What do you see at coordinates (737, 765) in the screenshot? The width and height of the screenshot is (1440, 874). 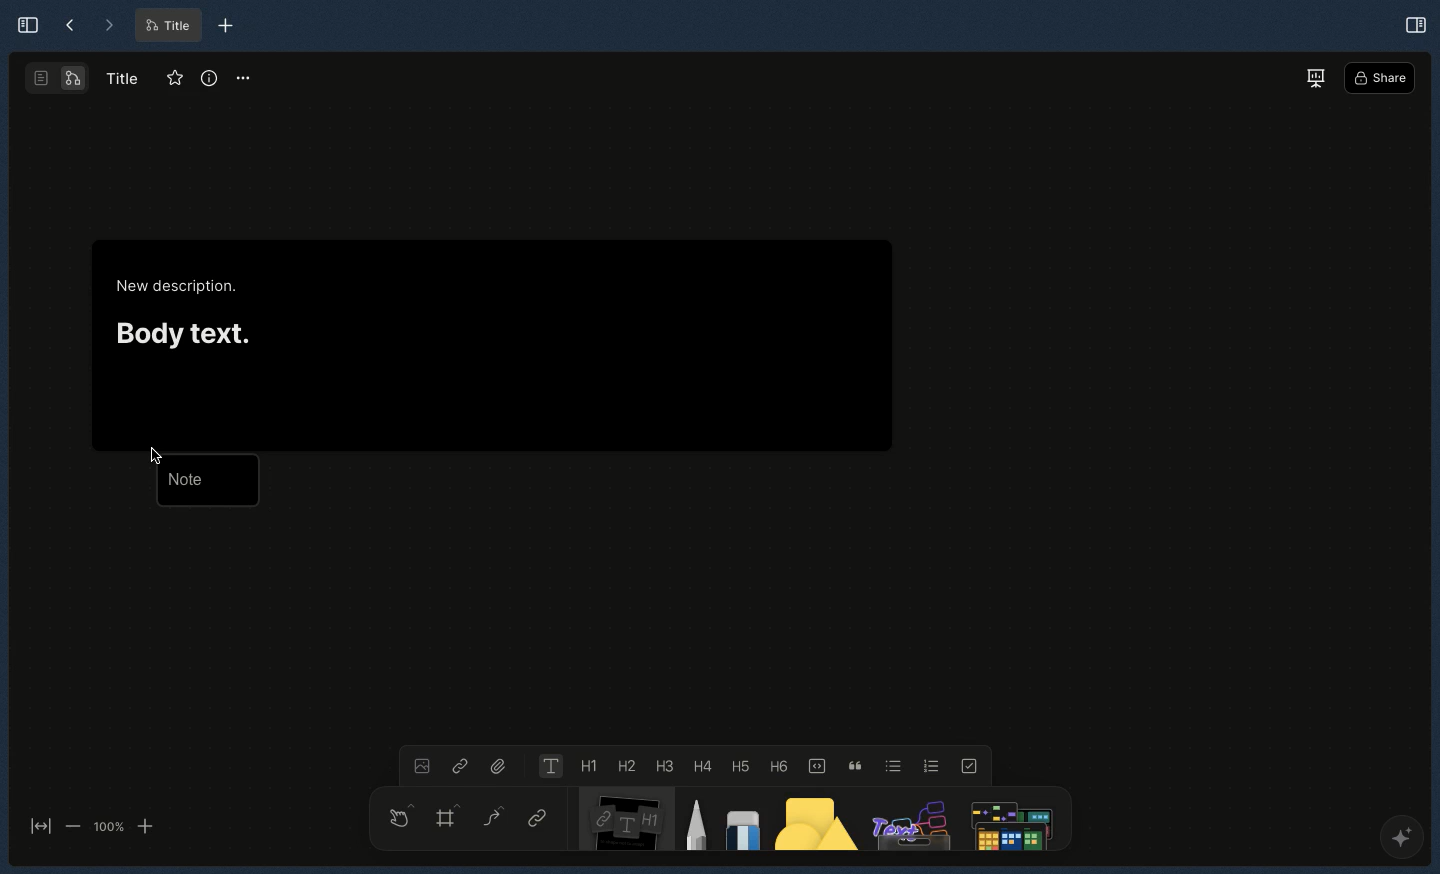 I see `Heading 5` at bounding box center [737, 765].